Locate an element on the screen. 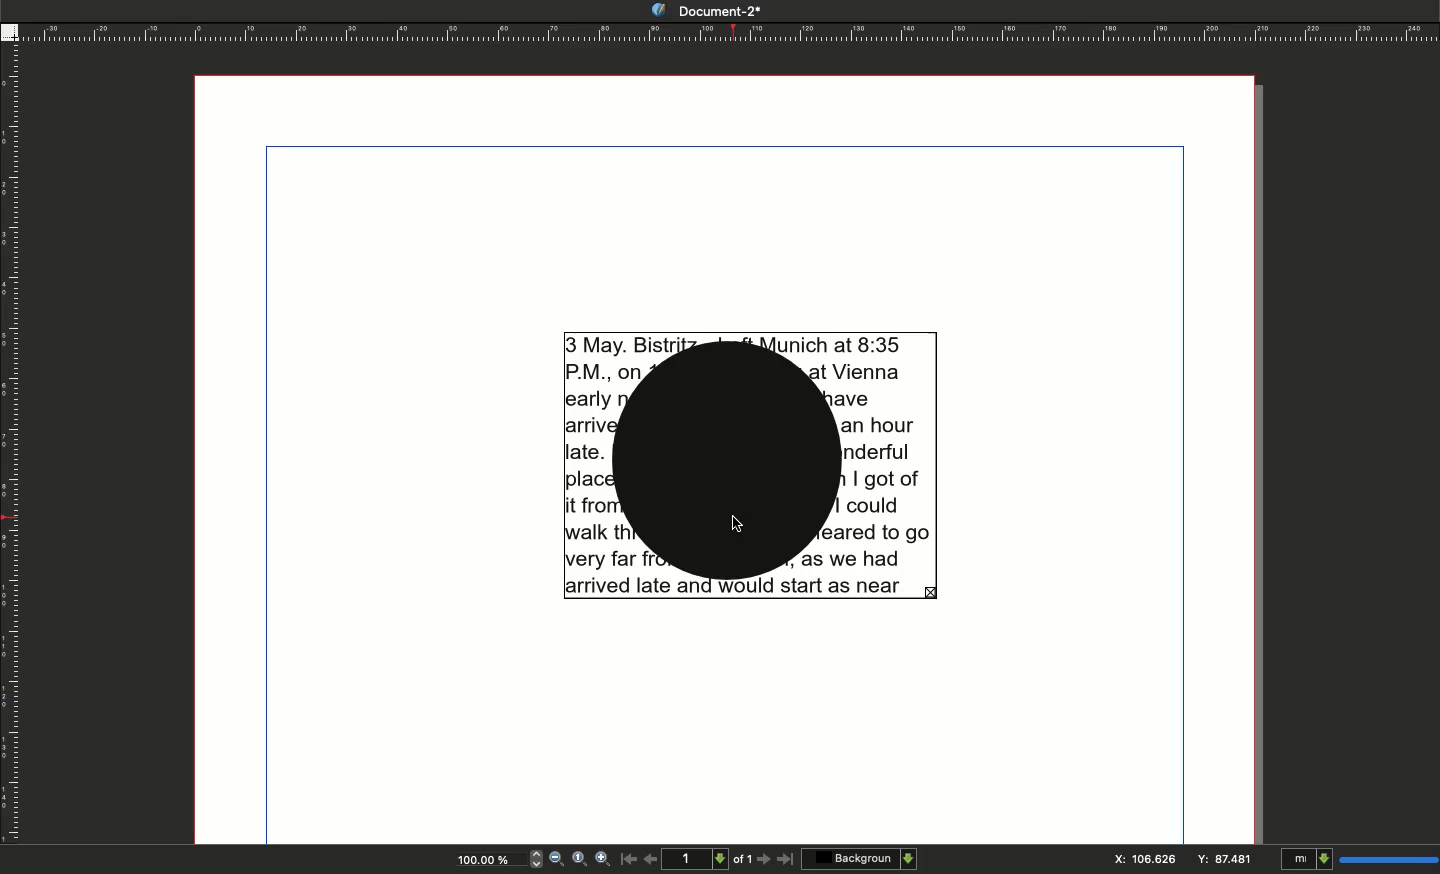 This screenshot has height=874, width=1440. Units is located at coordinates (1360, 857).